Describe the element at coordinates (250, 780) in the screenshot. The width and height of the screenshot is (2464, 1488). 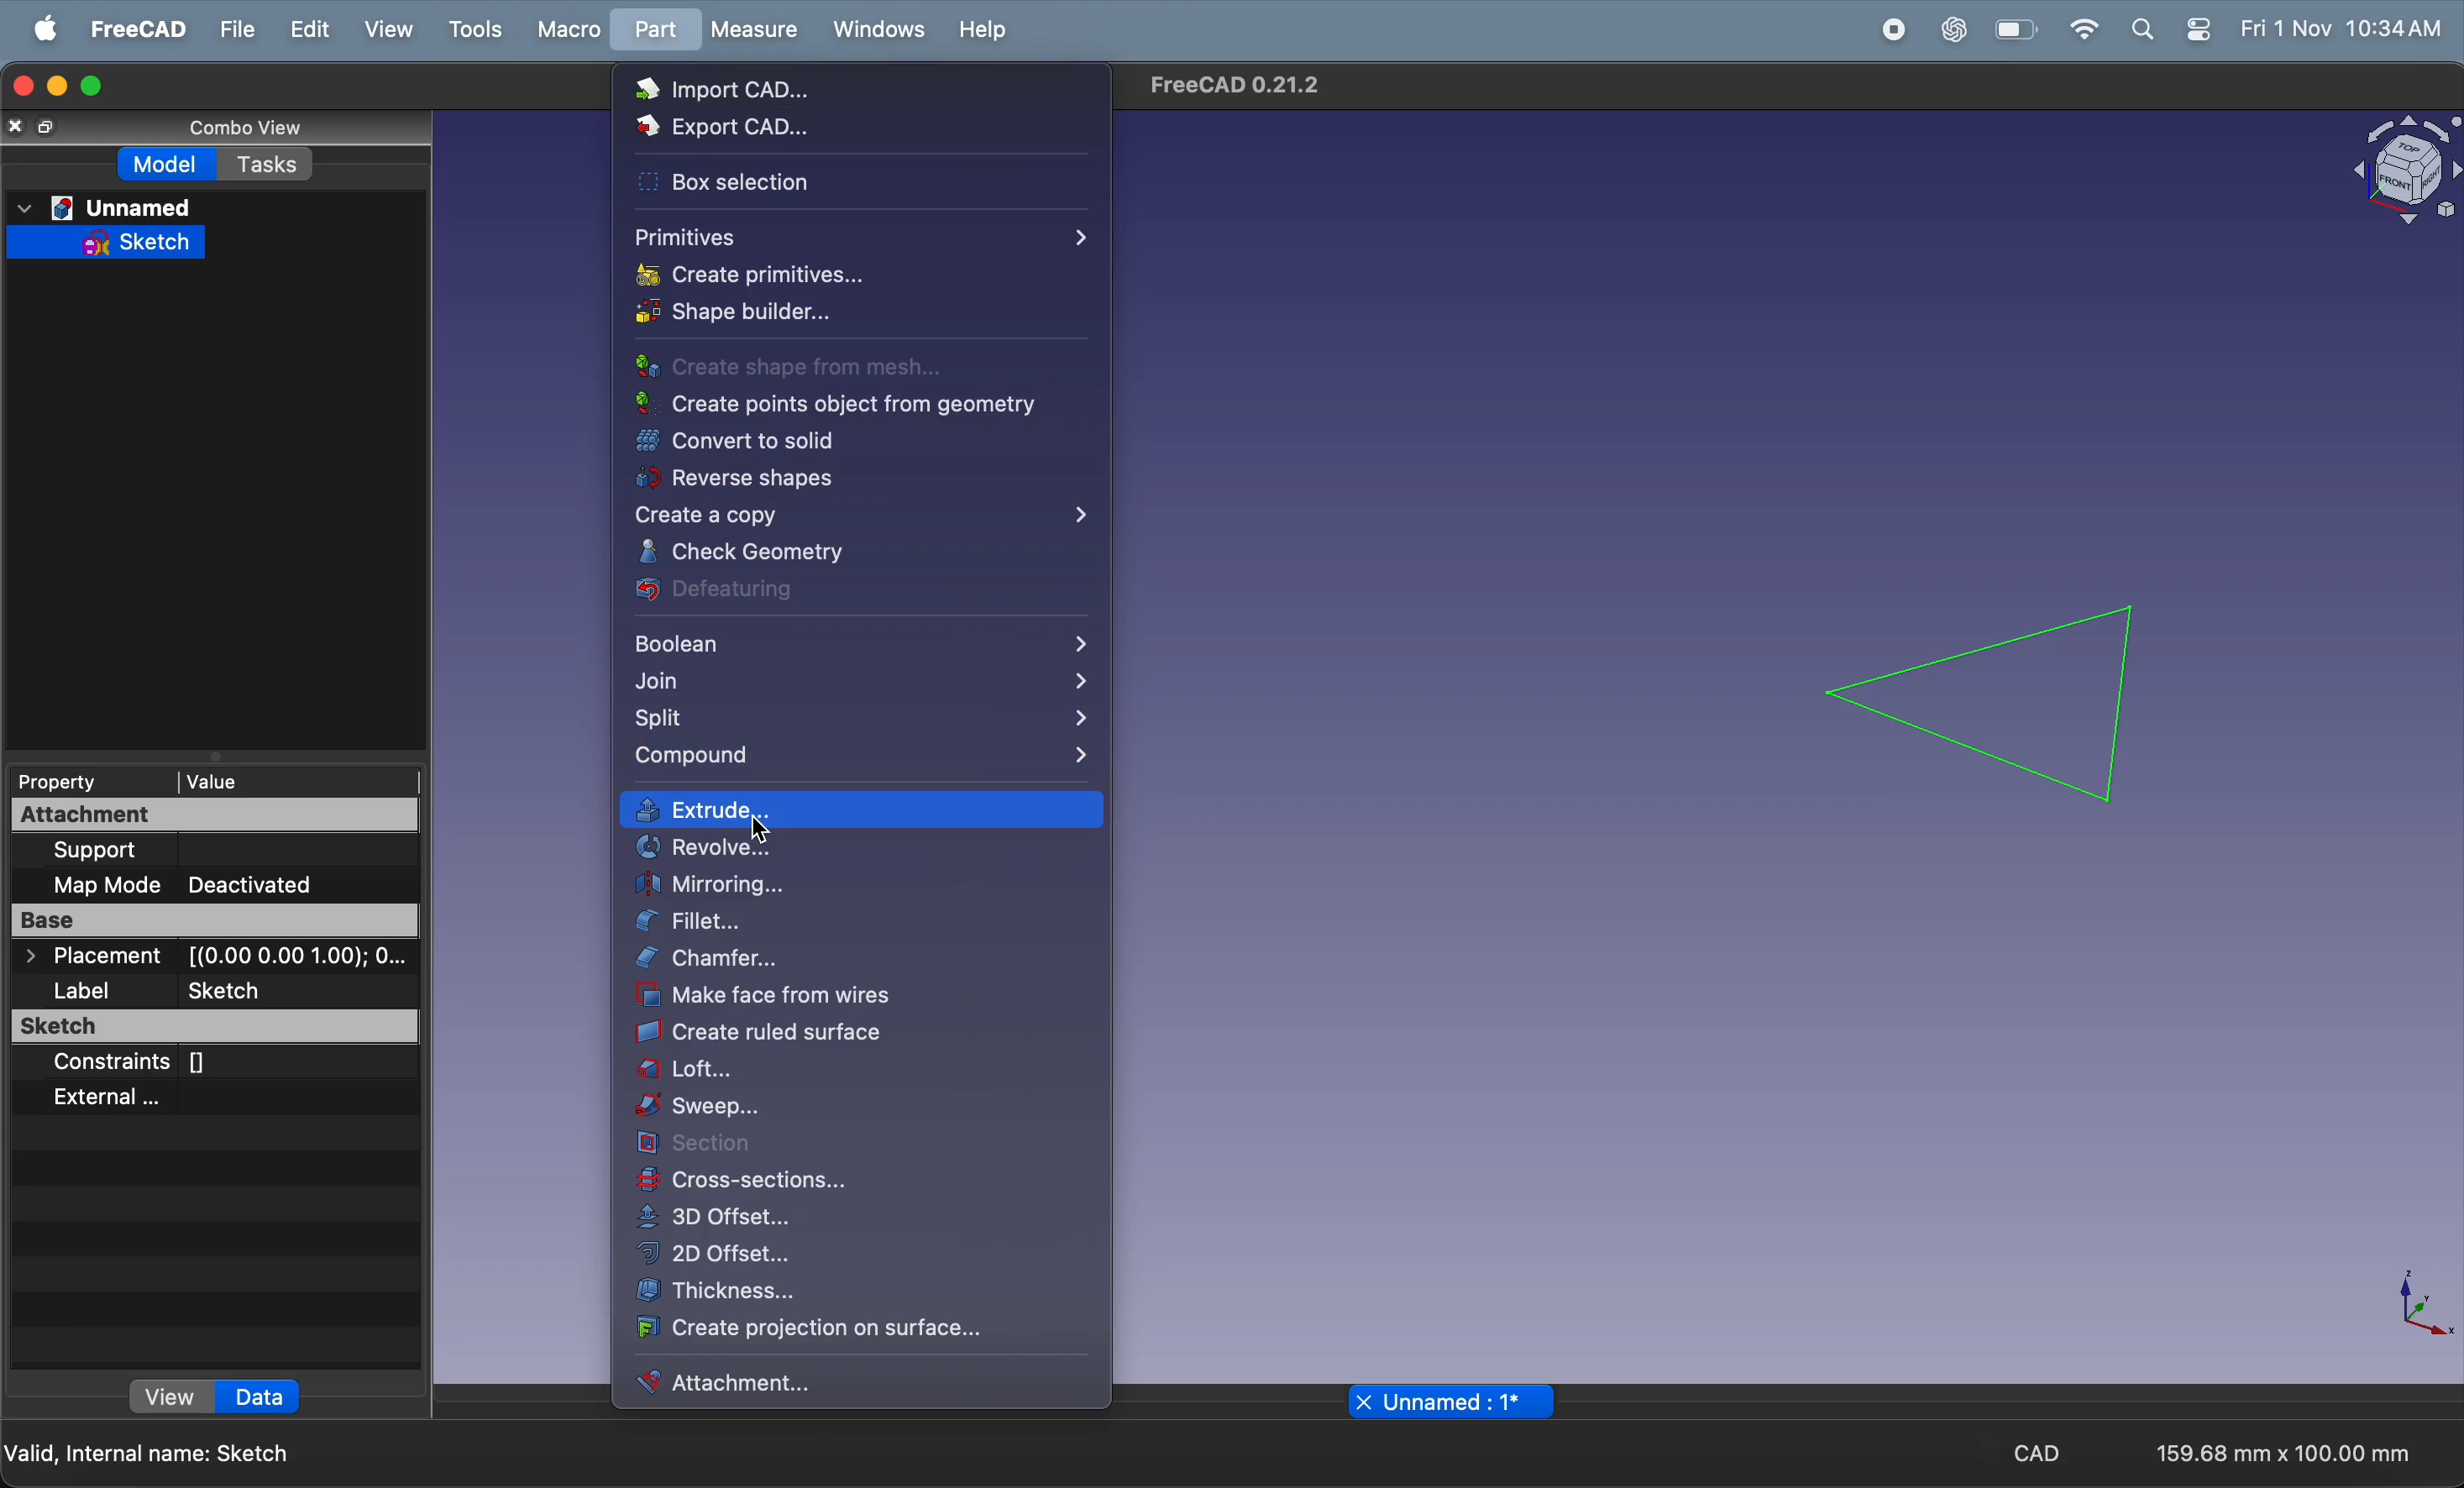
I see `value` at that location.